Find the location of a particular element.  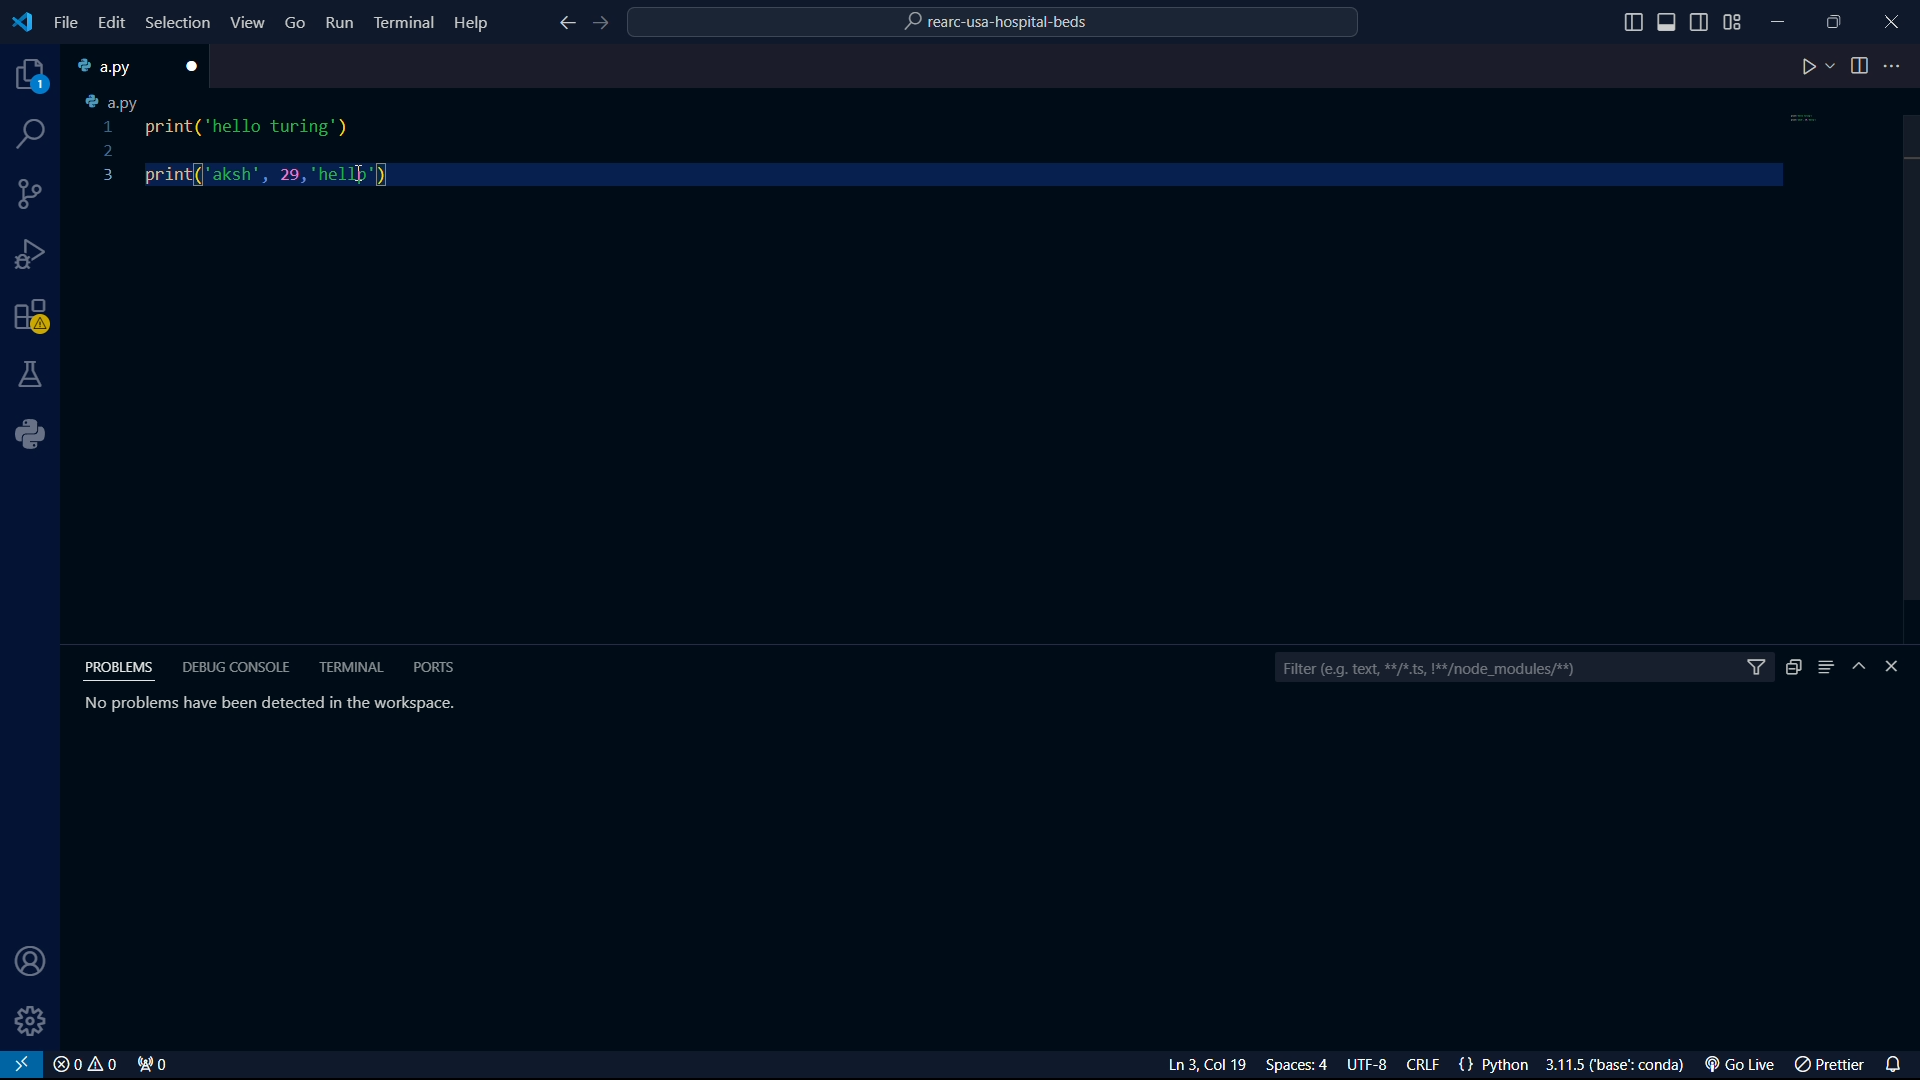

filter bar is located at coordinates (1523, 669).